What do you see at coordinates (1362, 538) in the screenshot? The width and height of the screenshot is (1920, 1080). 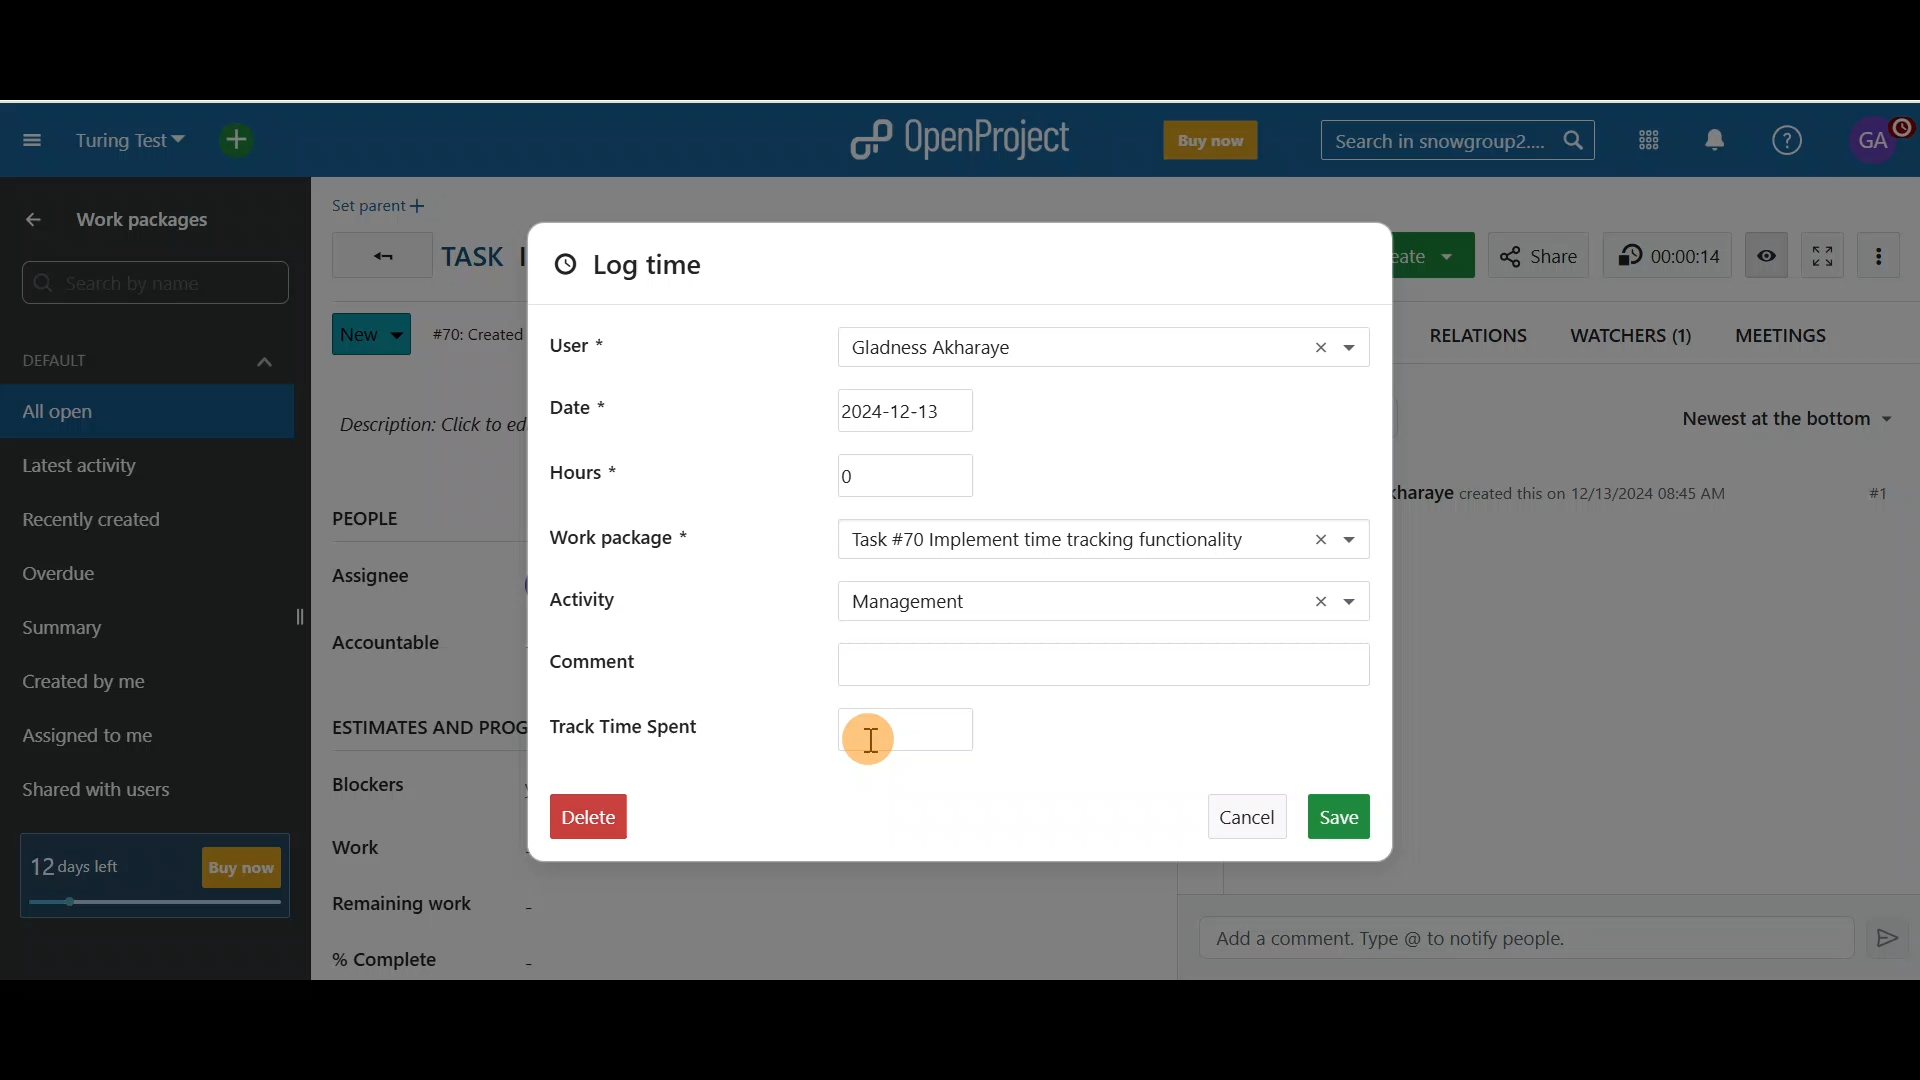 I see `Work package drop down` at bounding box center [1362, 538].